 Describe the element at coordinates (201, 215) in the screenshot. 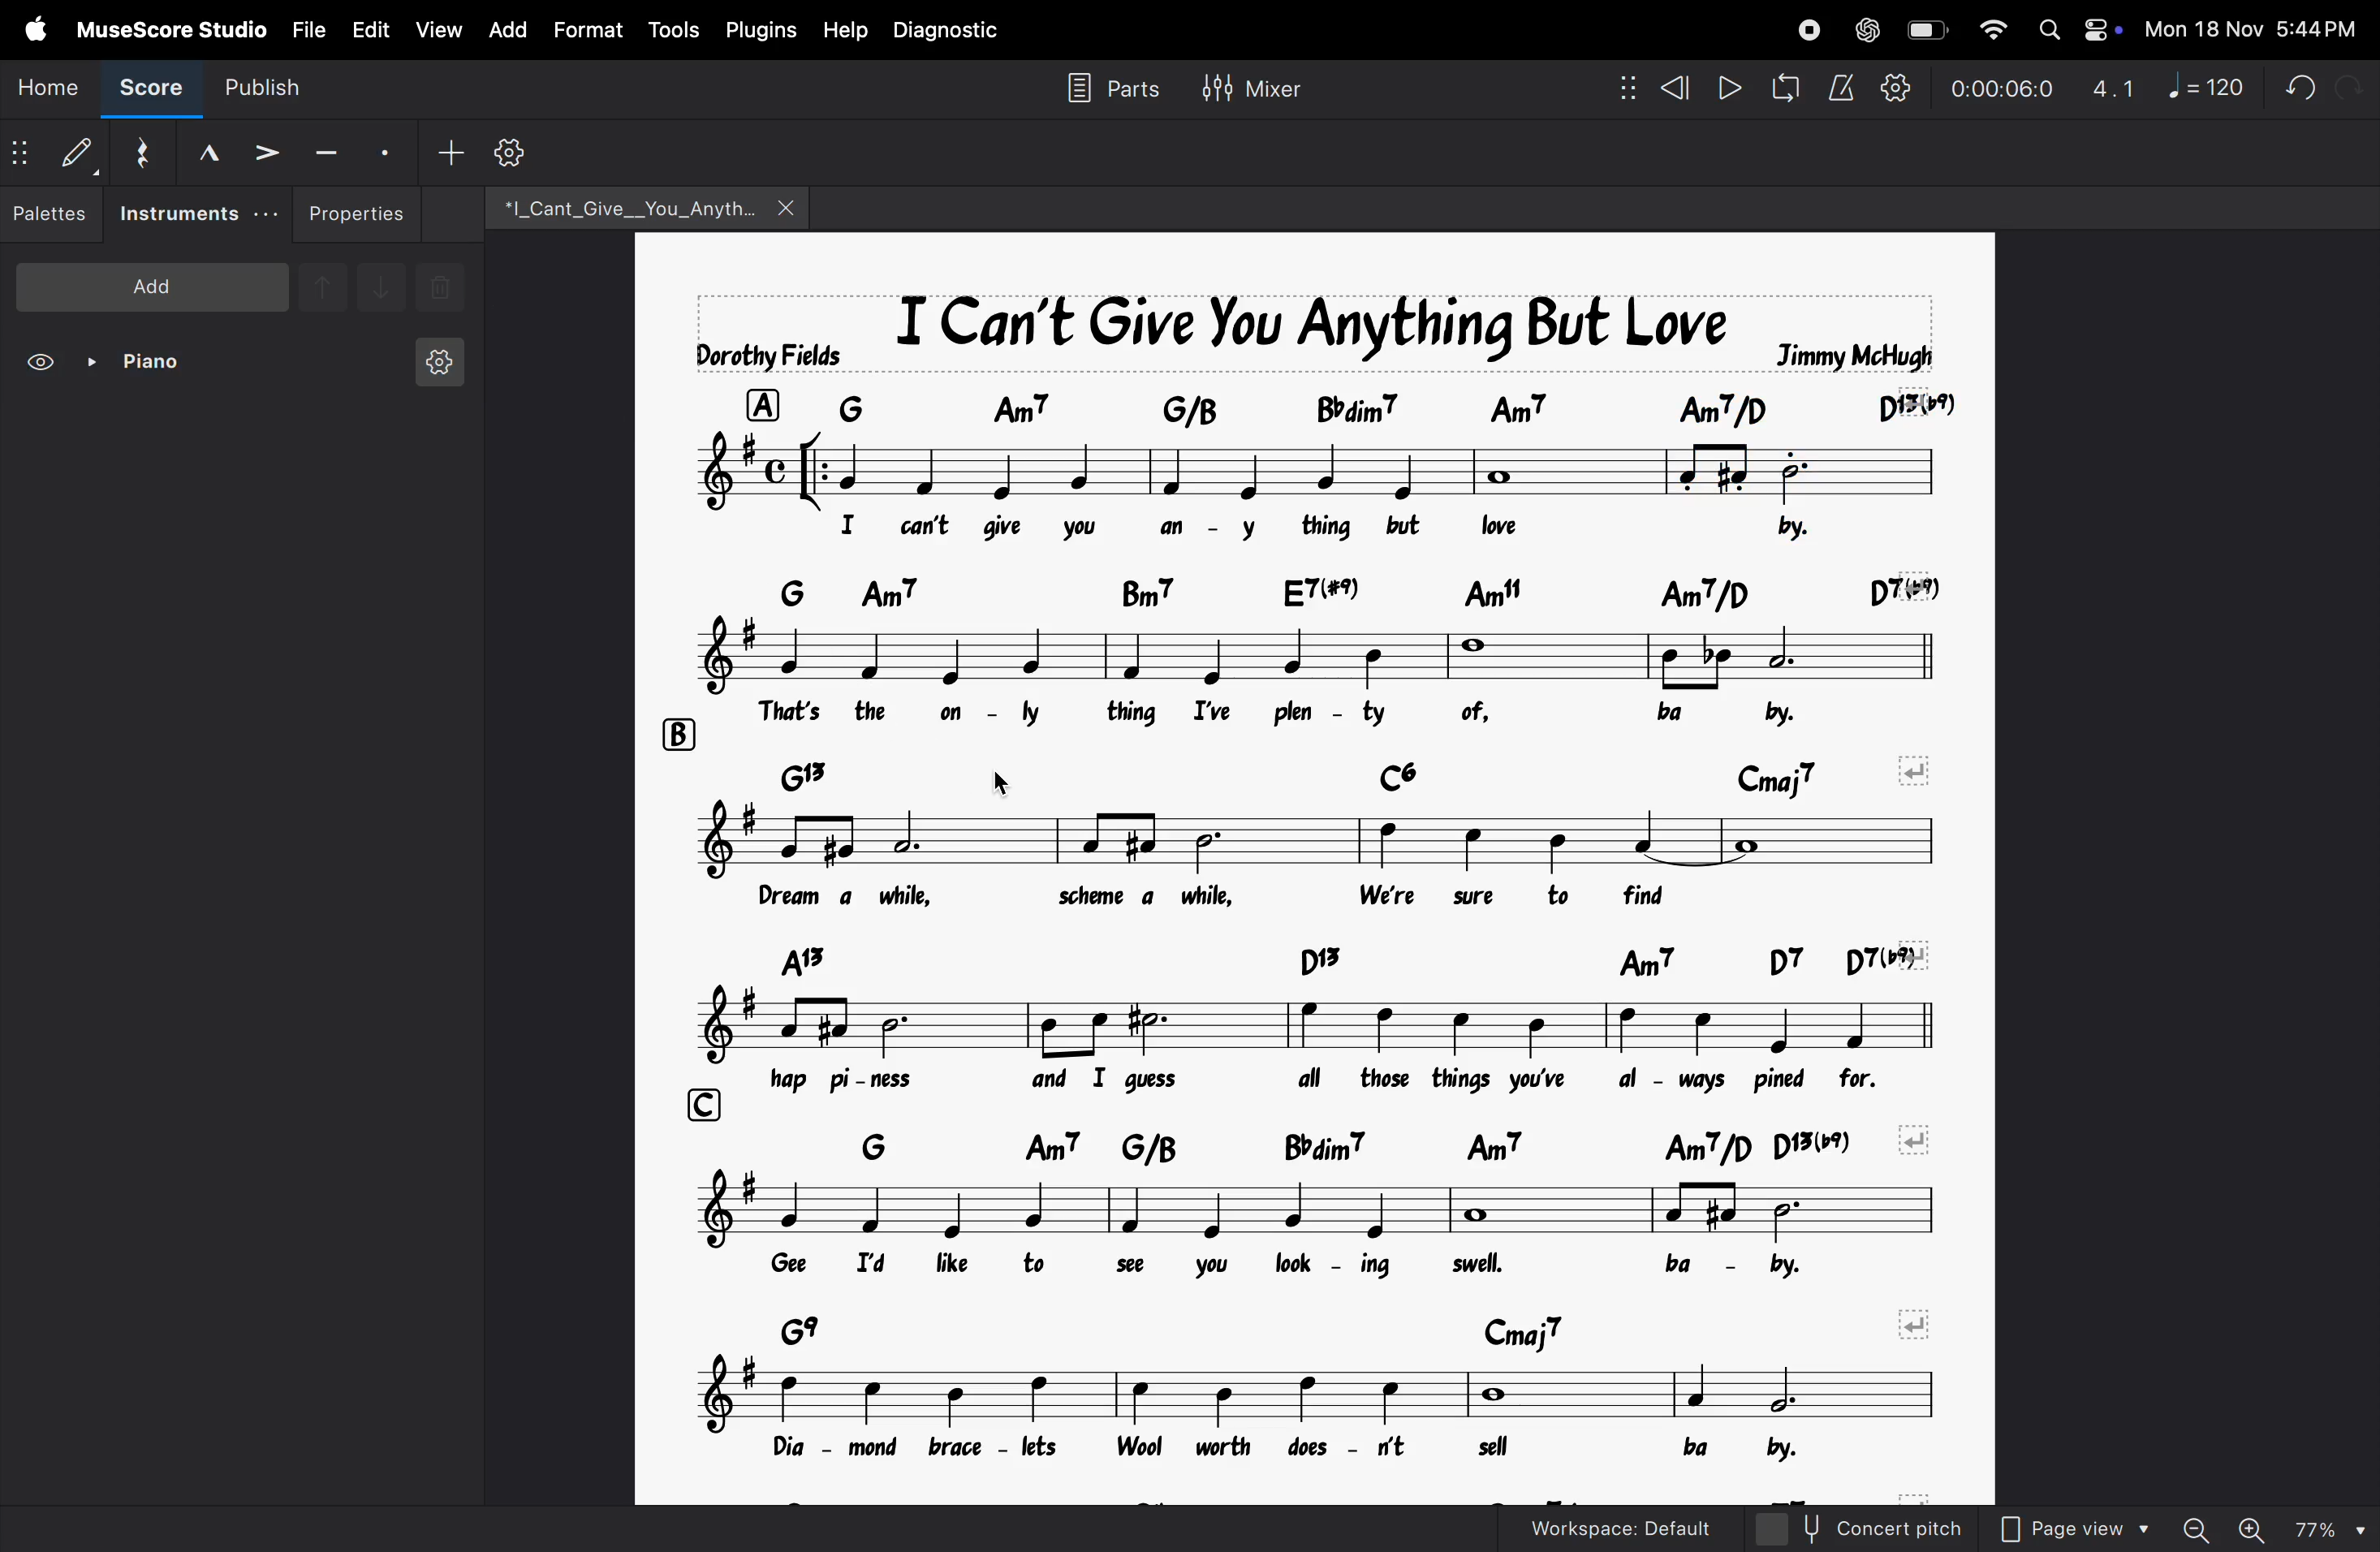

I see `instruments` at that location.